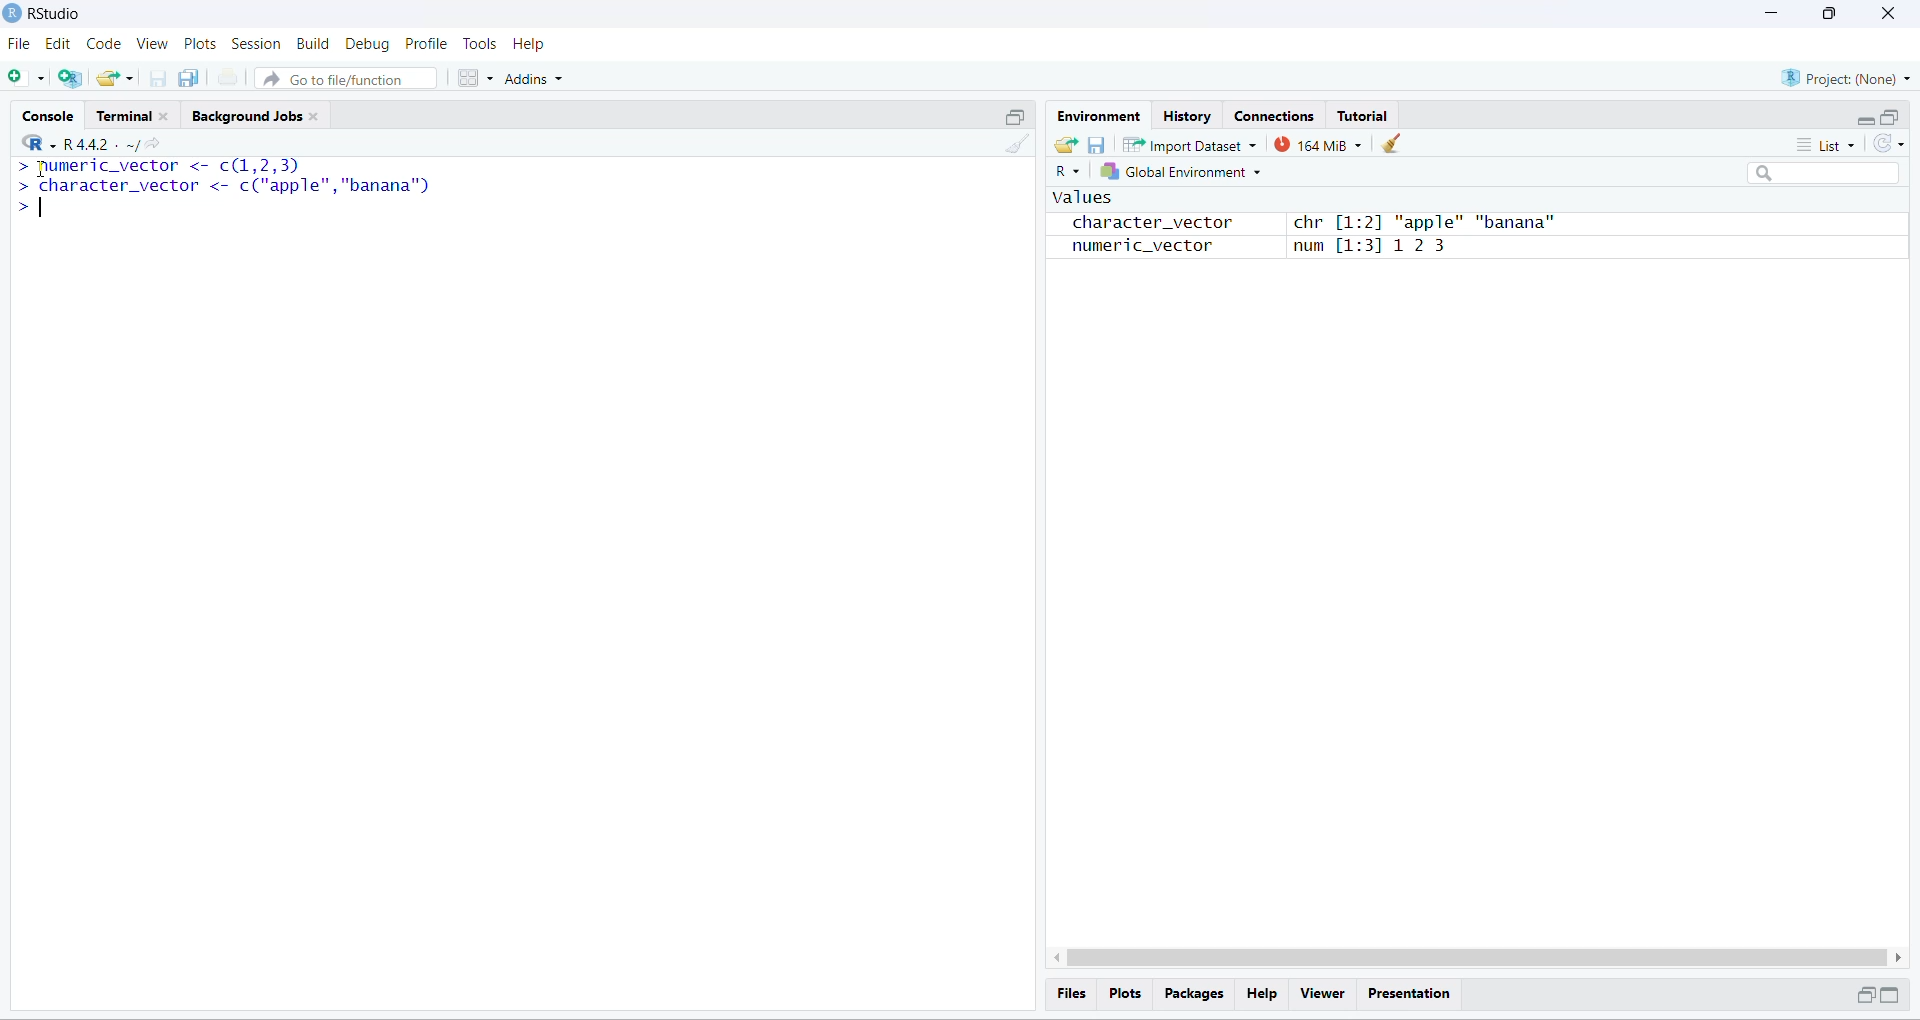 This screenshot has width=1920, height=1020. What do you see at coordinates (157, 79) in the screenshot?
I see `save current document` at bounding box center [157, 79].